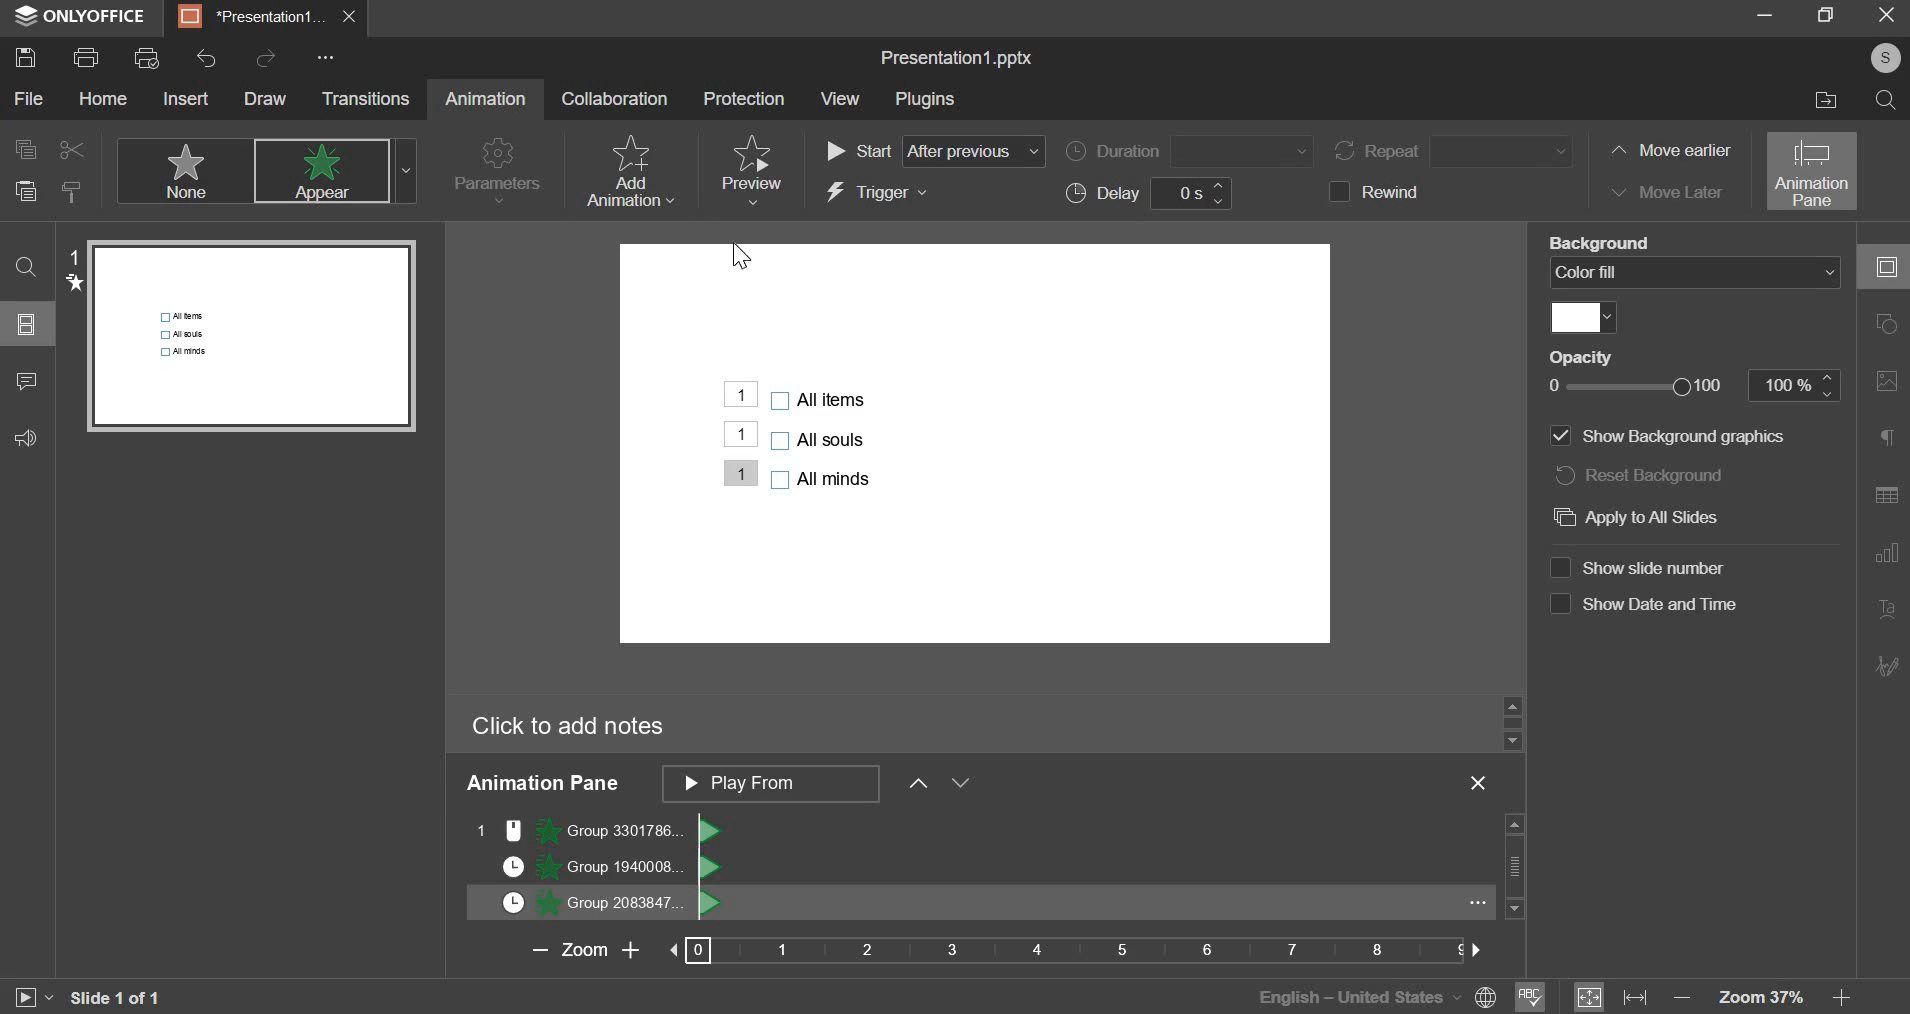 This screenshot has height=1014, width=1910. What do you see at coordinates (615, 97) in the screenshot?
I see `collaboration` at bounding box center [615, 97].